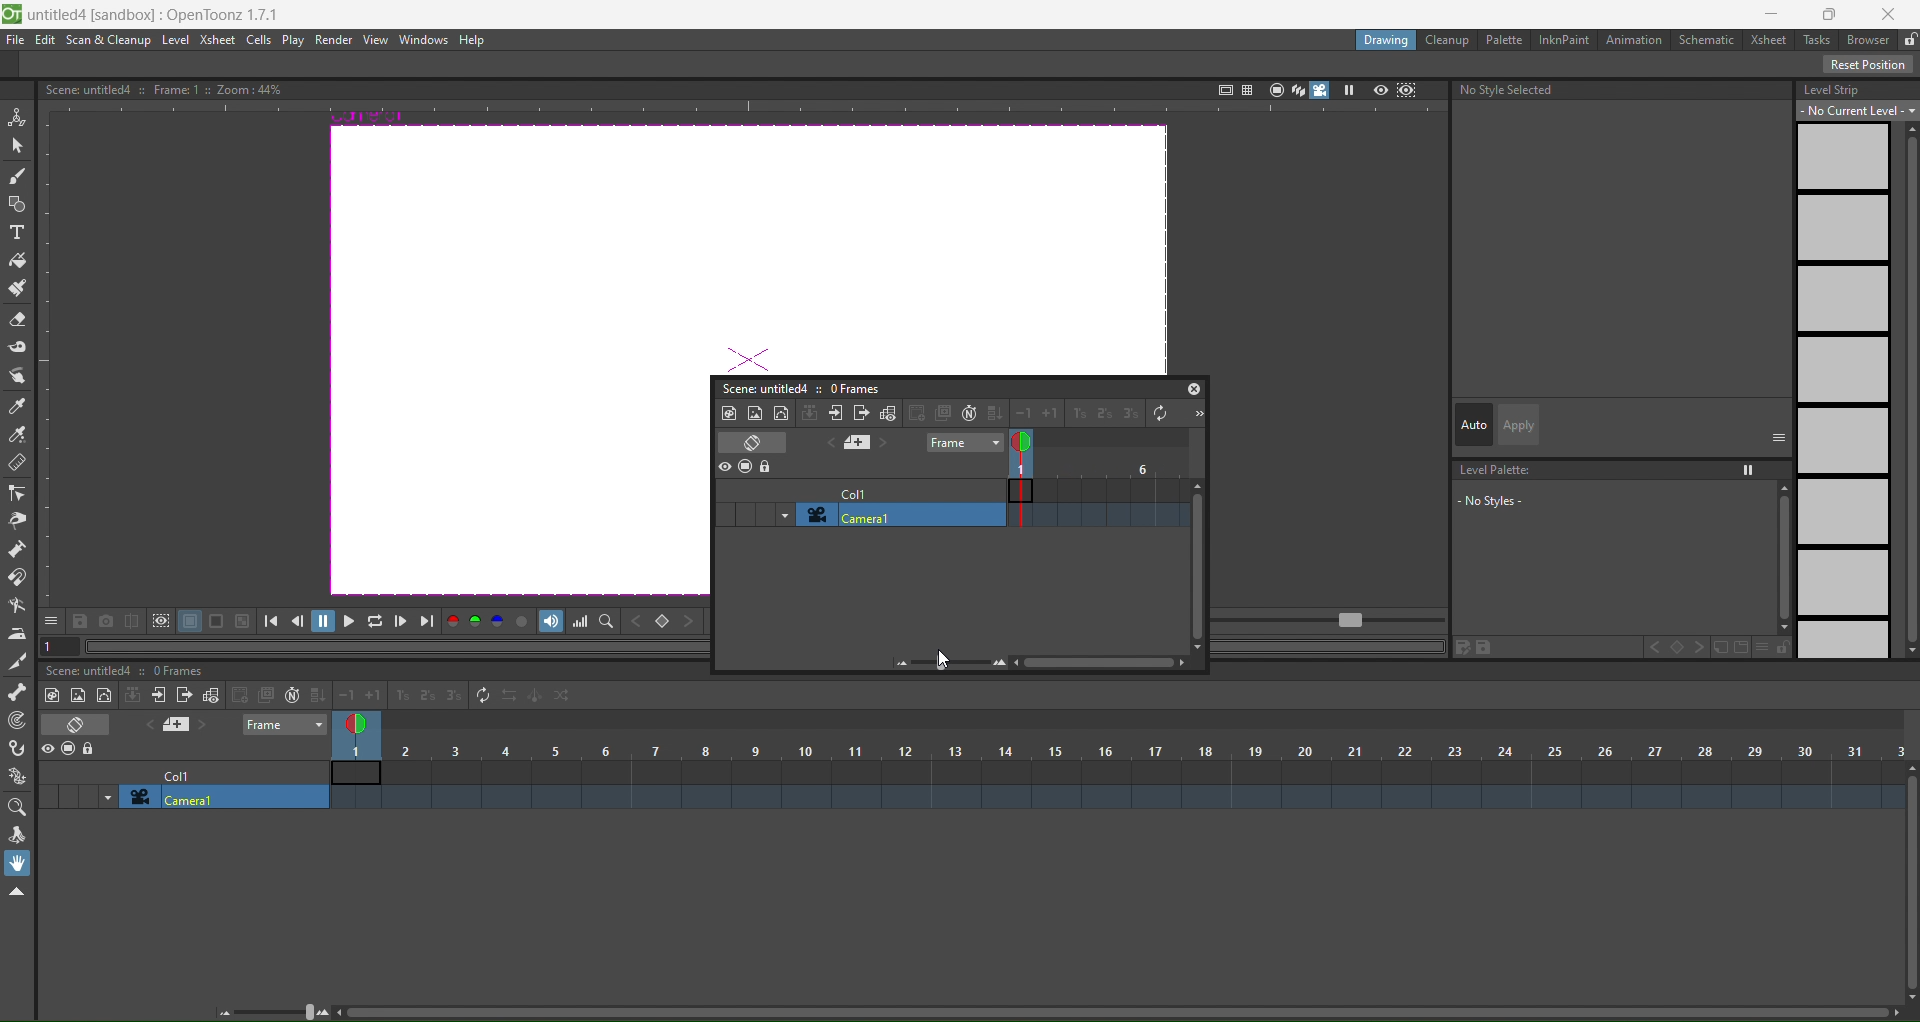 Image resolution: width=1920 pixels, height=1022 pixels. I want to click on auto input cell number, so click(967, 413).